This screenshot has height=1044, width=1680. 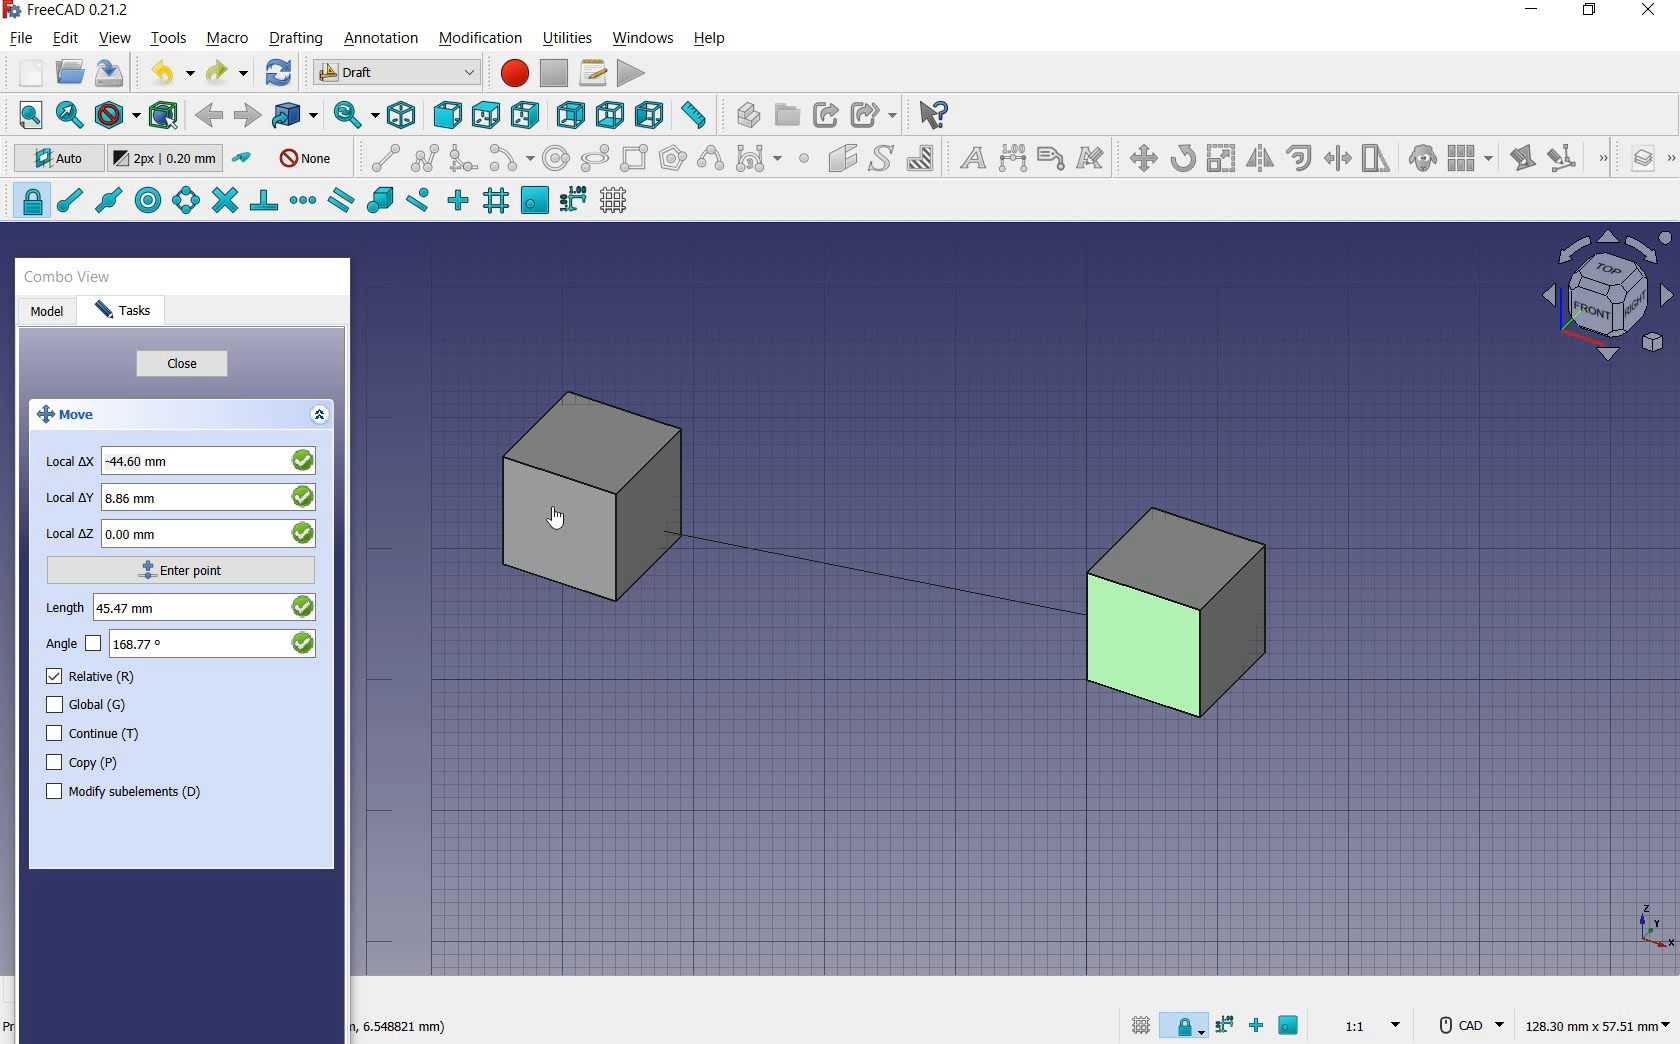 I want to click on hatch, so click(x=921, y=158).